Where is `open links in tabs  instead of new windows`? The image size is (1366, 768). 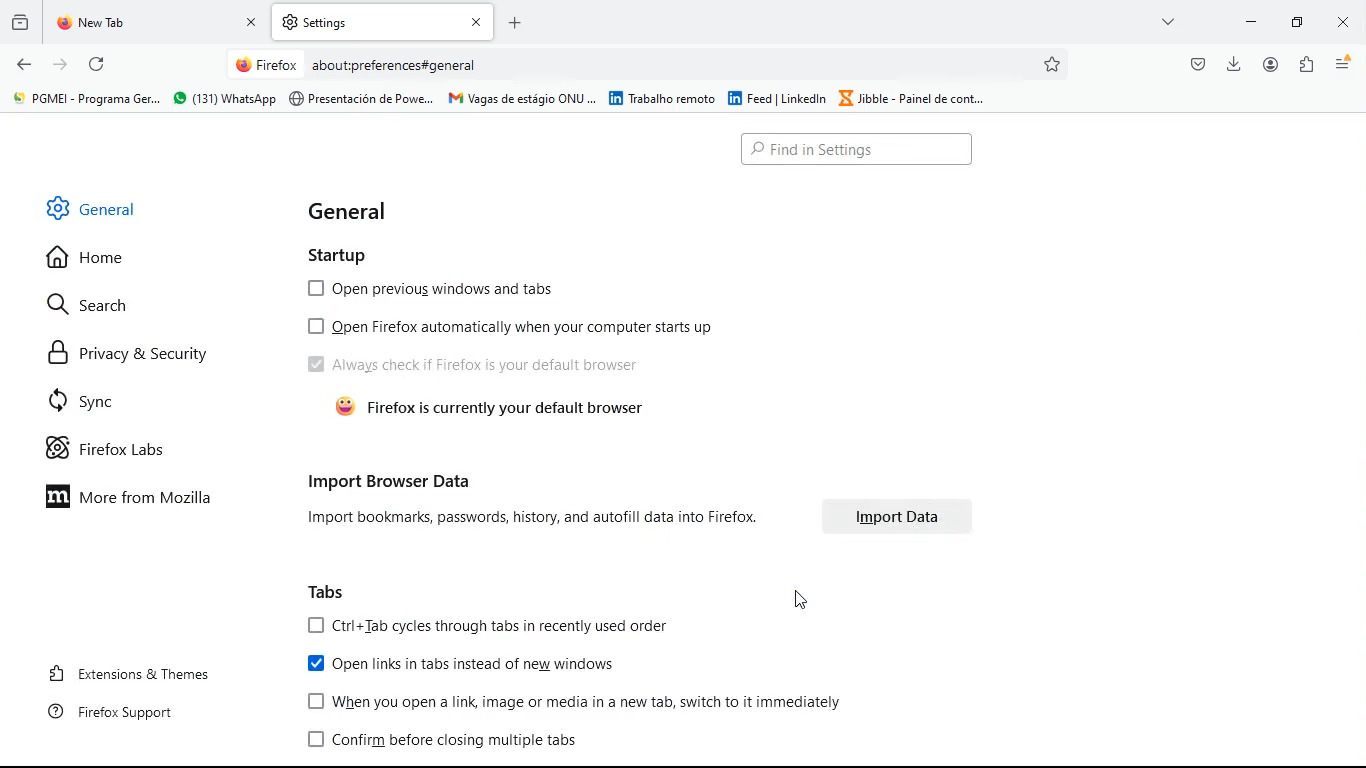 open links in tabs  instead of new windows is located at coordinates (470, 666).